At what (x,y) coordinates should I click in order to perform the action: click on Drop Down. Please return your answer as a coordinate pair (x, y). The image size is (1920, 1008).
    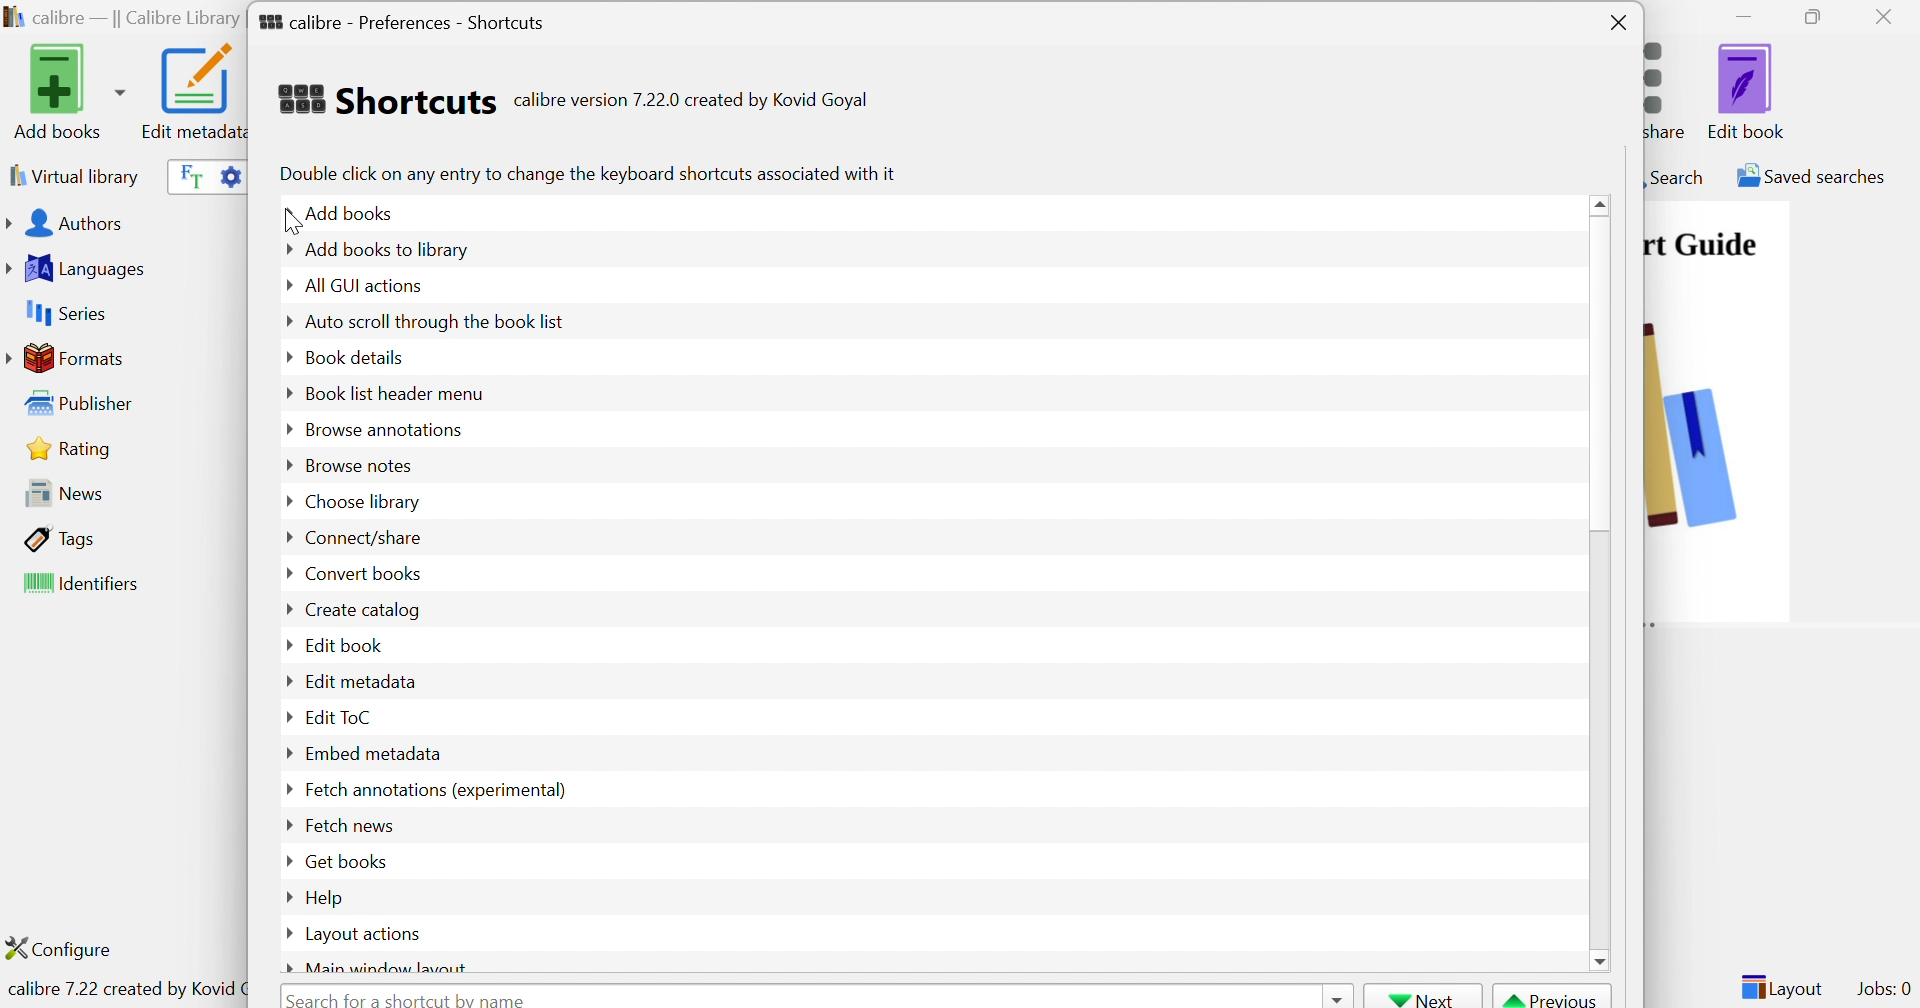
    Looking at the image, I should click on (1335, 996).